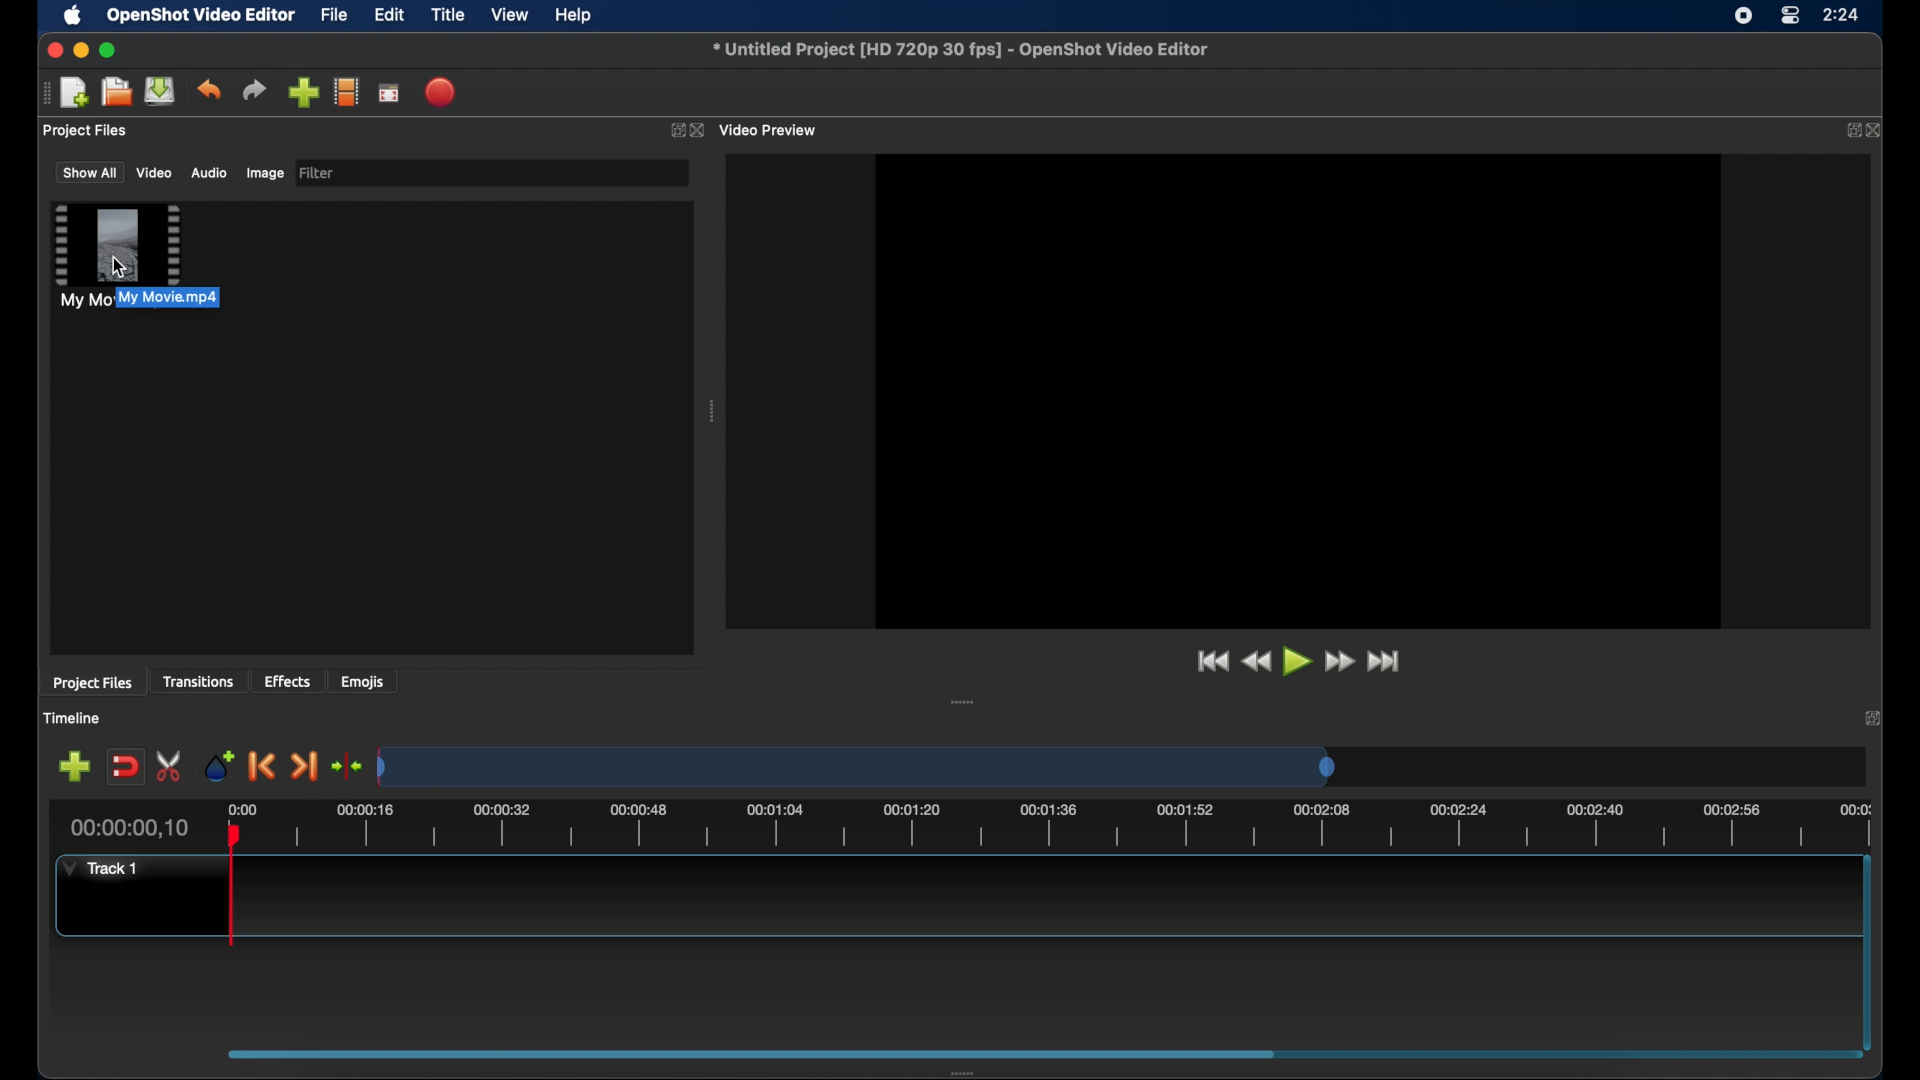  What do you see at coordinates (98, 870) in the screenshot?
I see `track 1` at bounding box center [98, 870].